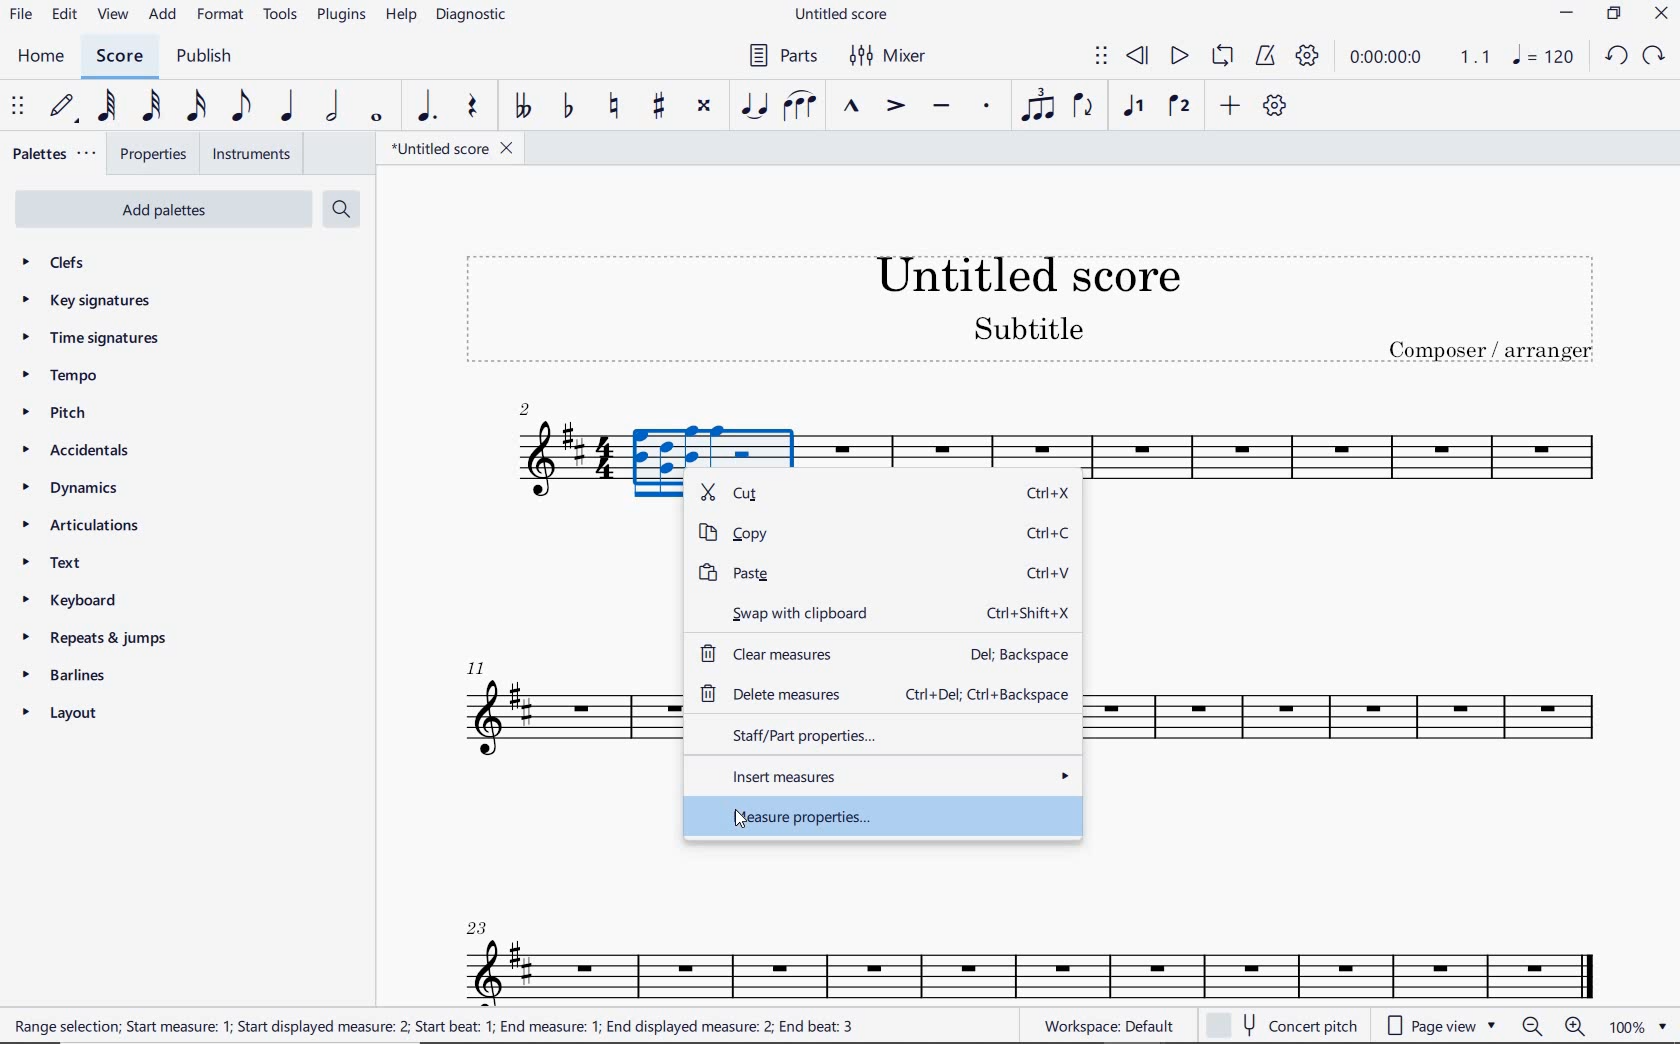 The width and height of the screenshot is (1680, 1044). Describe the element at coordinates (986, 107) in the screenshot. I see `STACCATO` at that location.